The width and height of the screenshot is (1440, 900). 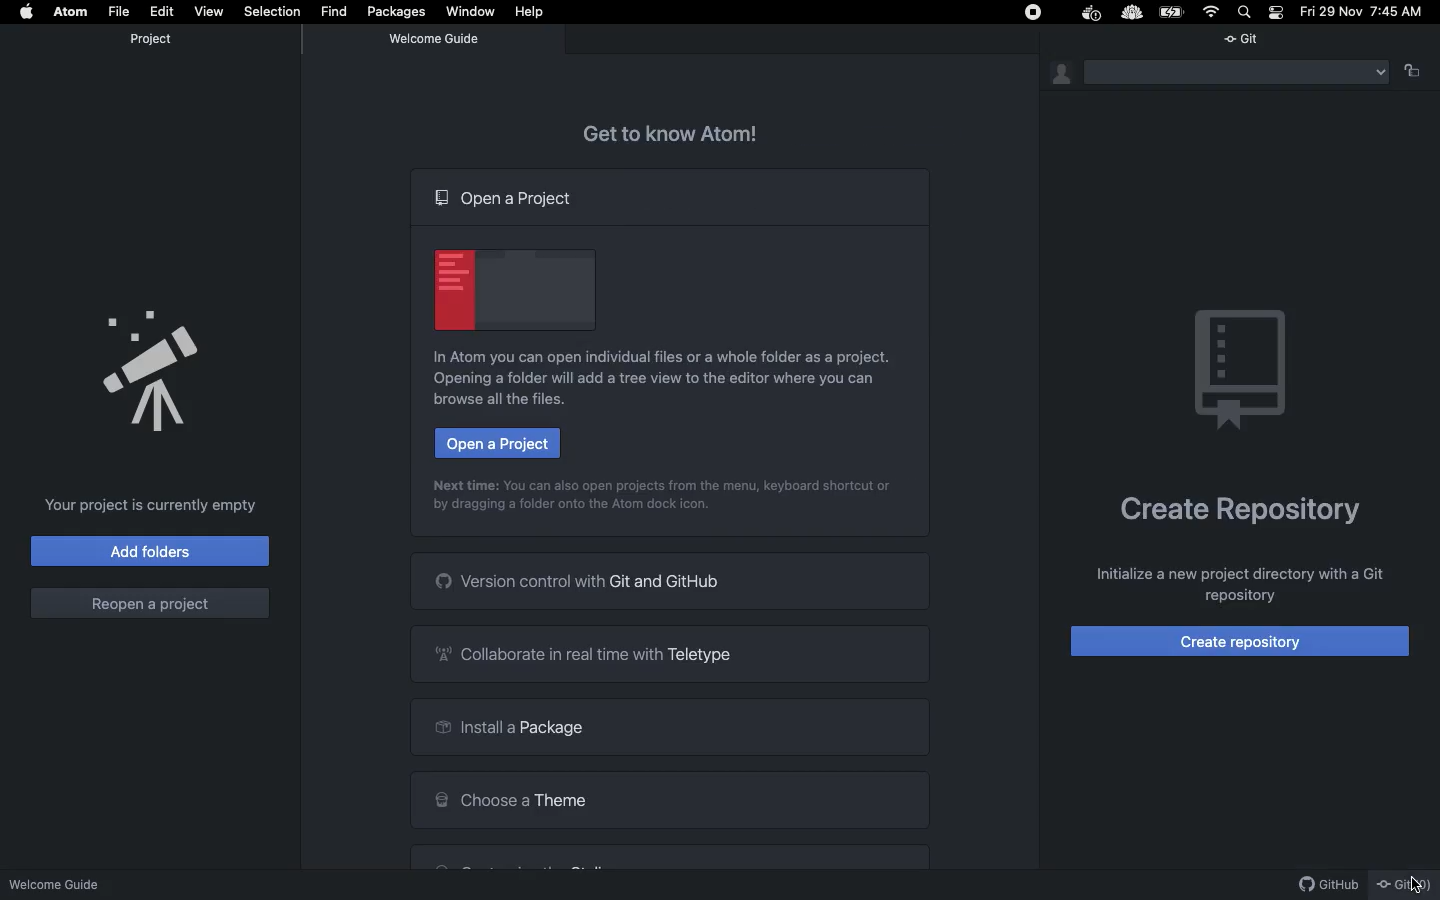 What do you see at coordinates (153, 506) in the screenshot?
I see `Your project is currently empty` at bounding box center [153, 506].